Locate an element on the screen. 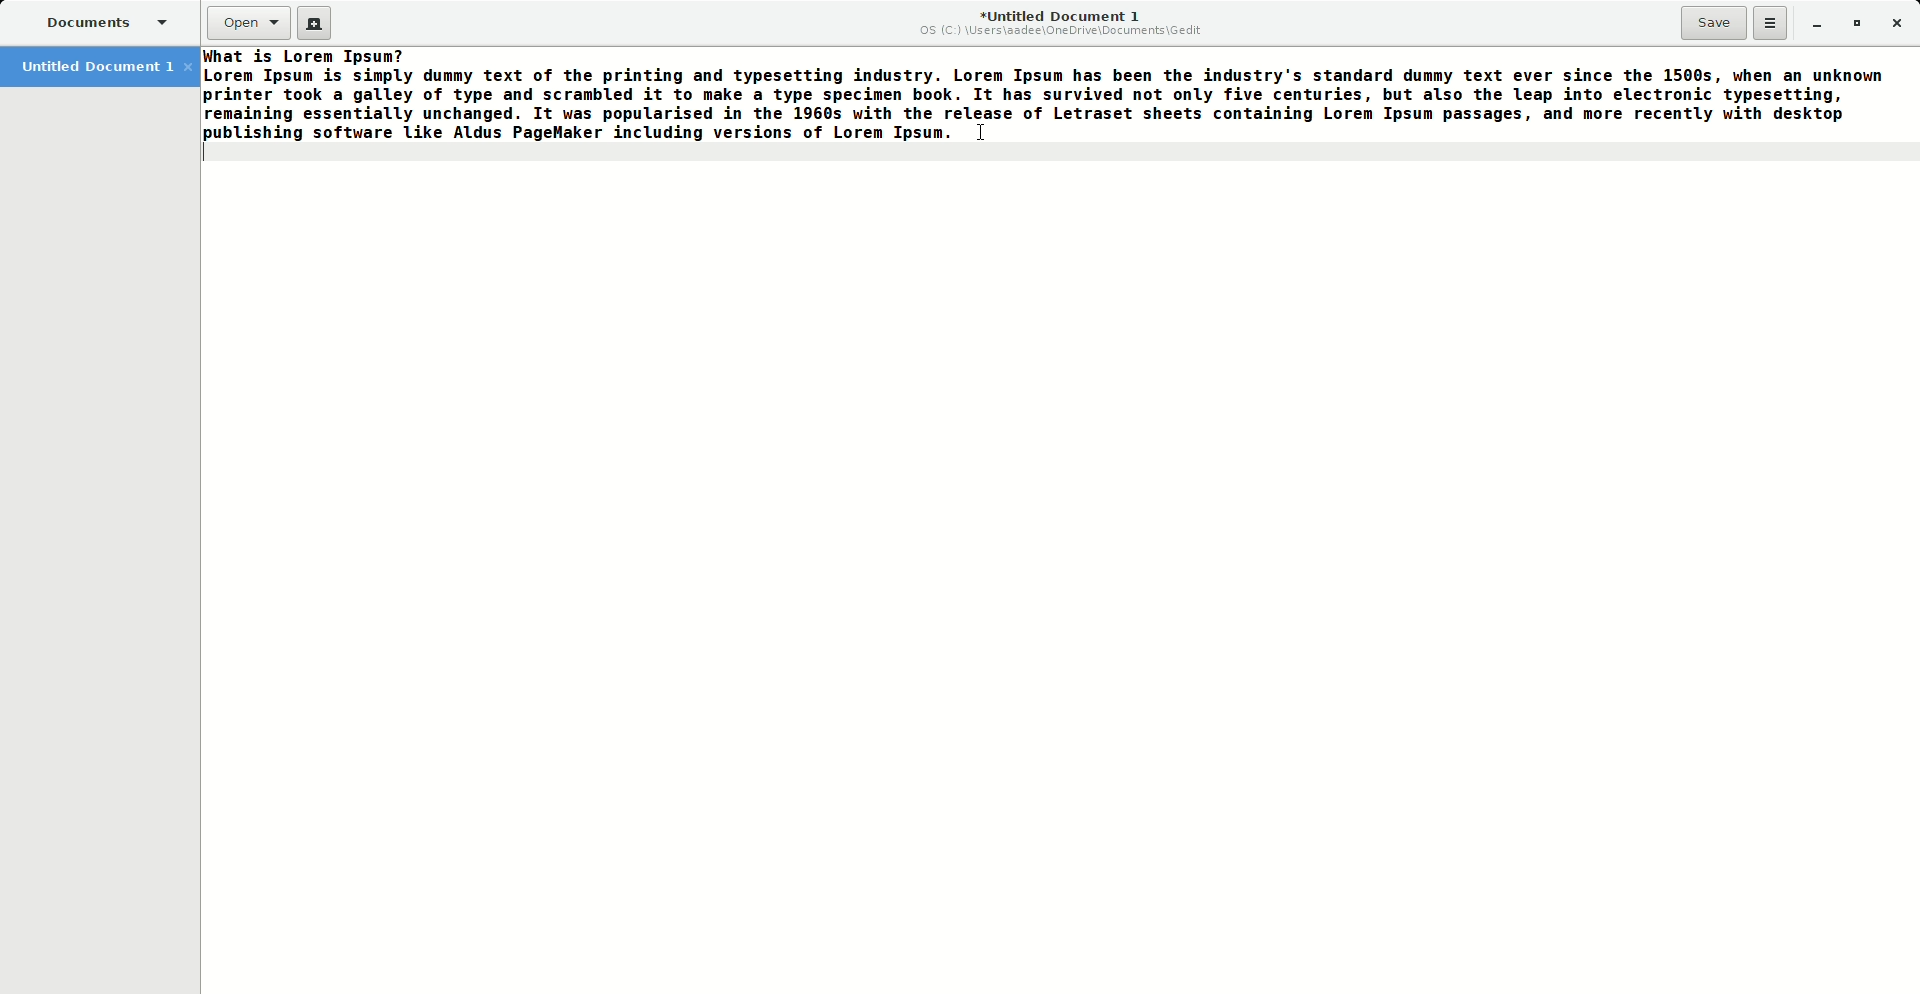 The width and height of the screenshot is (1920, 994). Open is located at coordinates (249, 23).